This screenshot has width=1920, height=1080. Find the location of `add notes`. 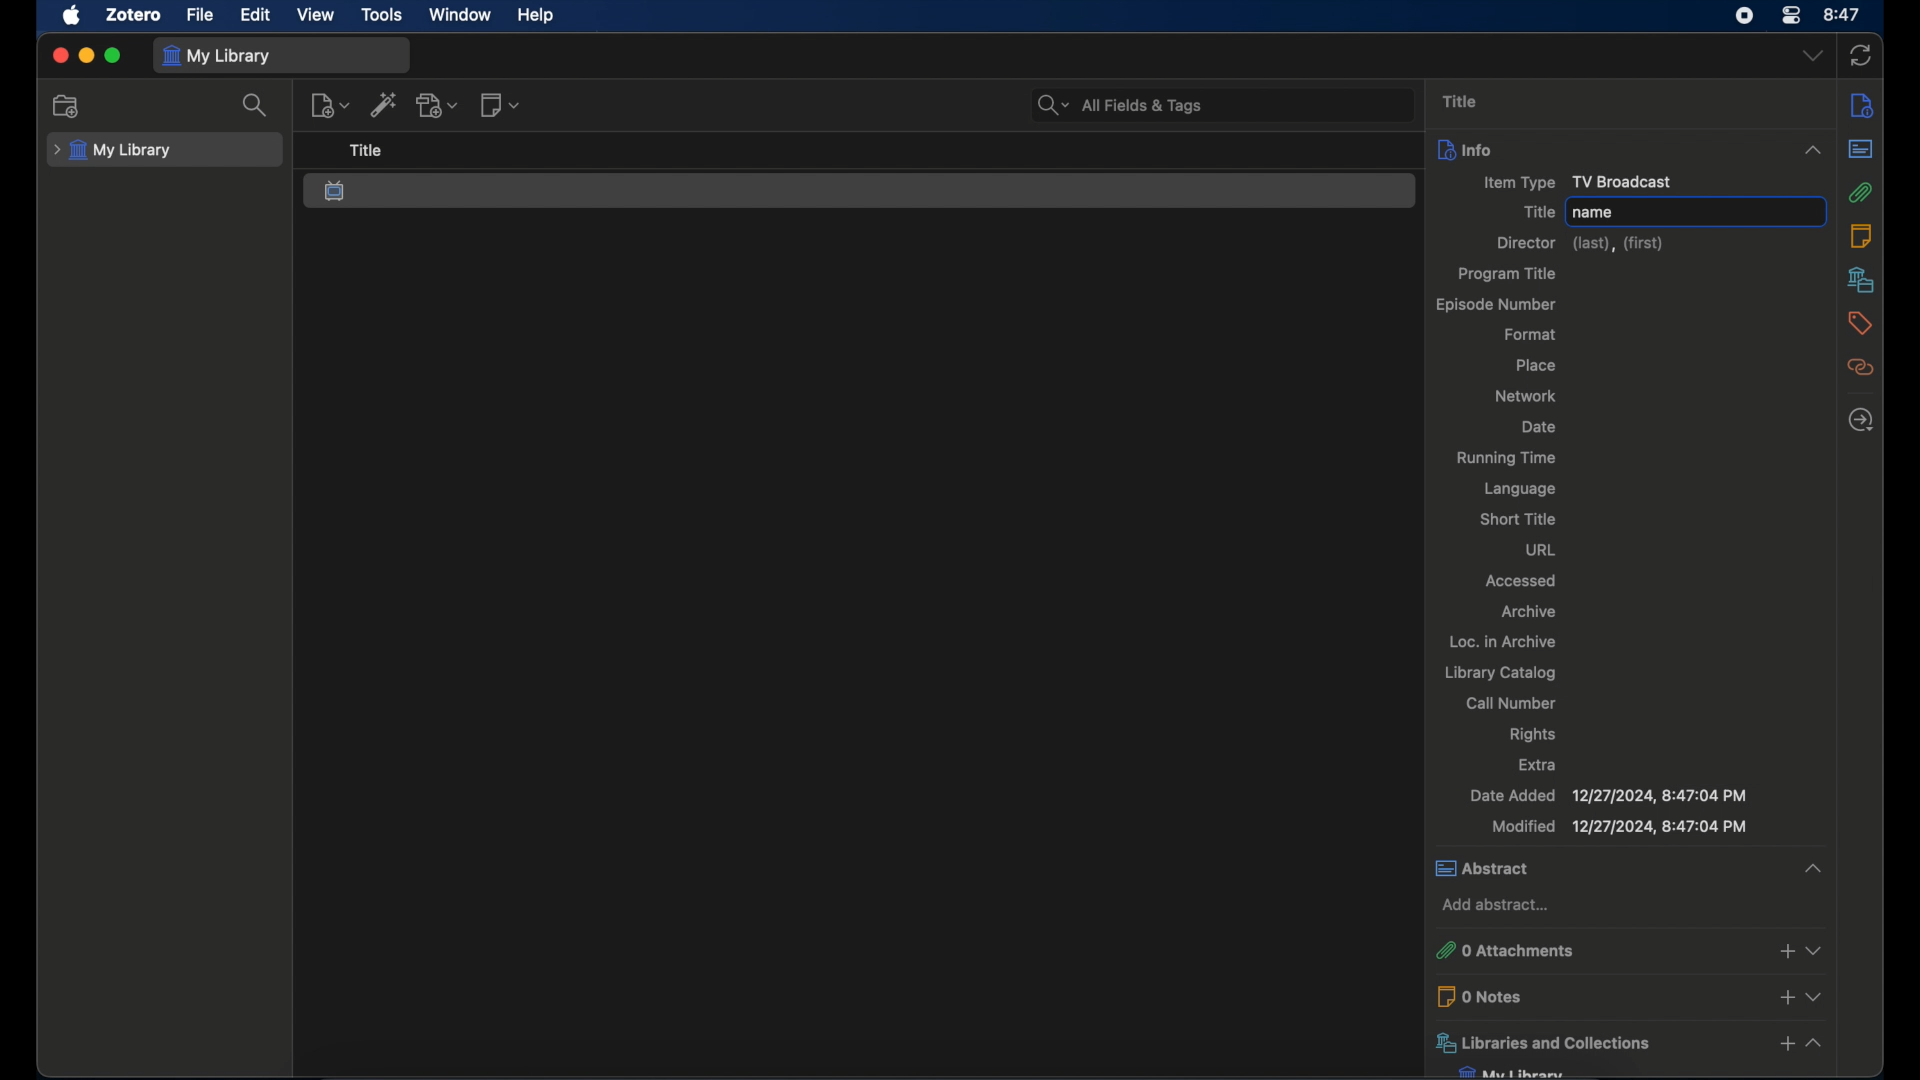

add notes is located at coordinates (1784, 995).